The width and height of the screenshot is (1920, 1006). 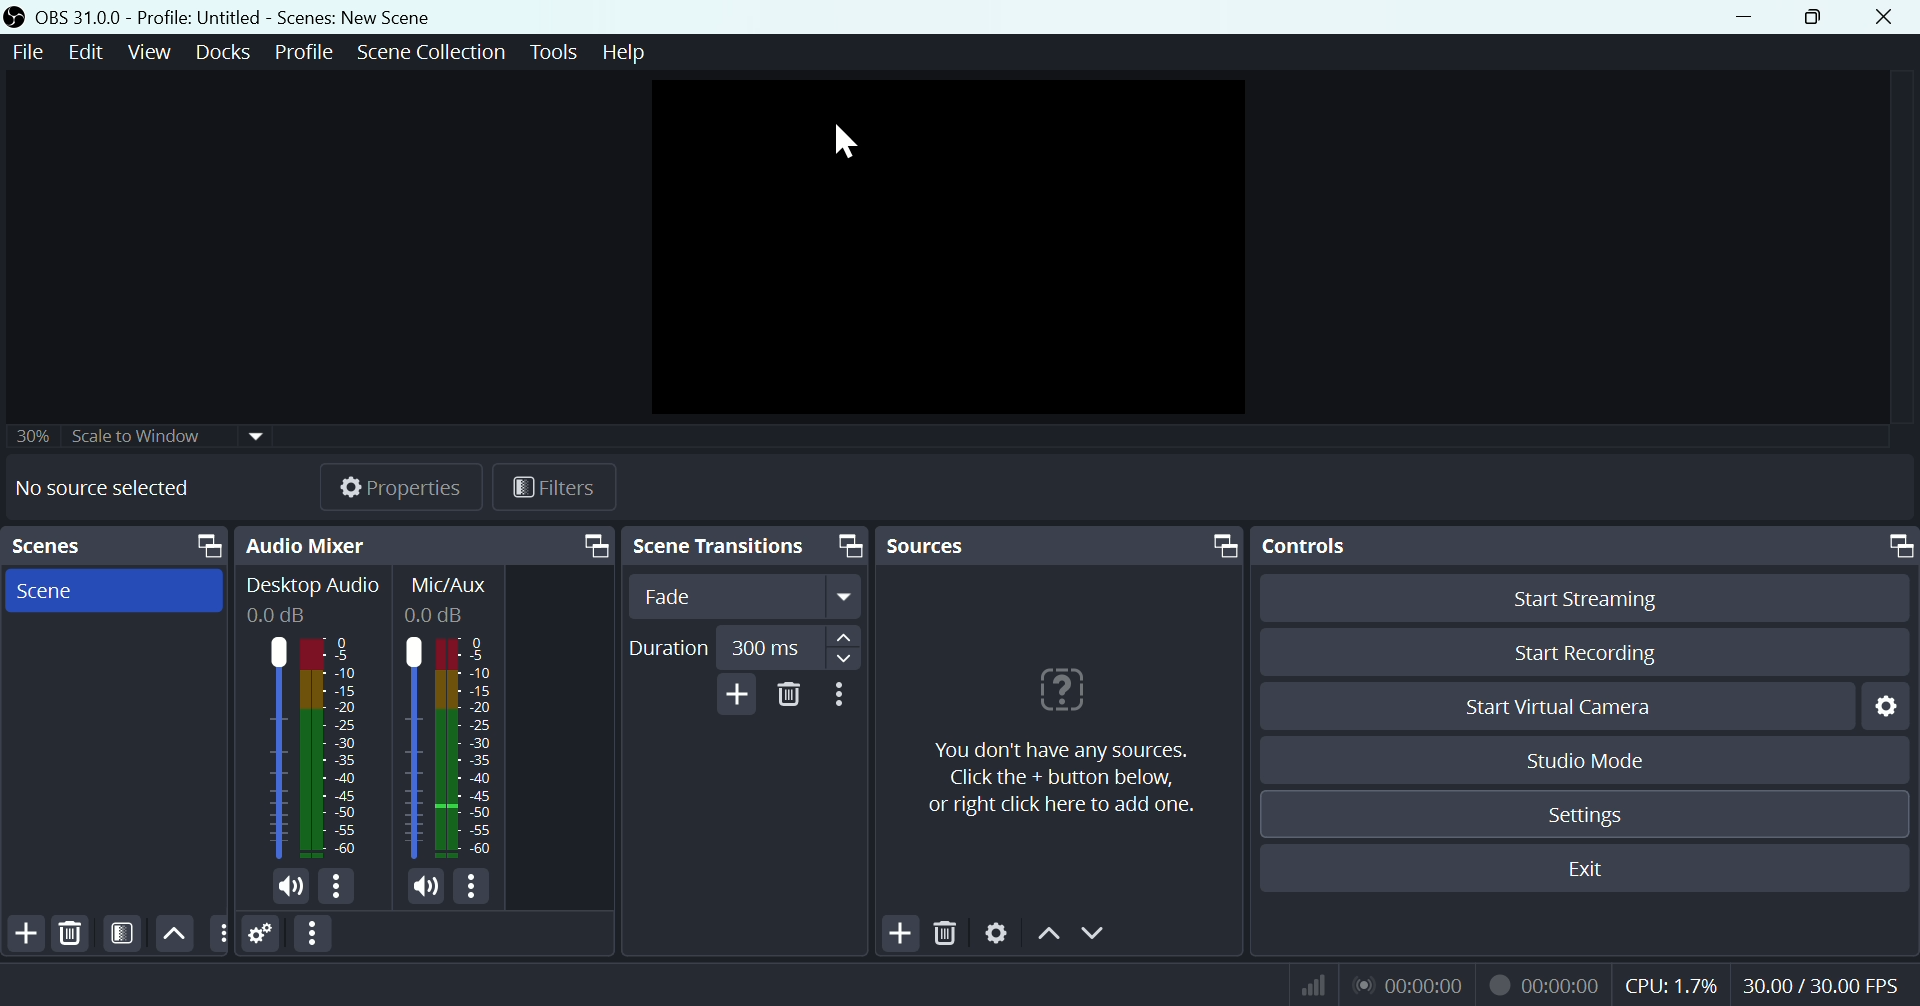 I want to click on Settings, so click(x=1582, y=816).